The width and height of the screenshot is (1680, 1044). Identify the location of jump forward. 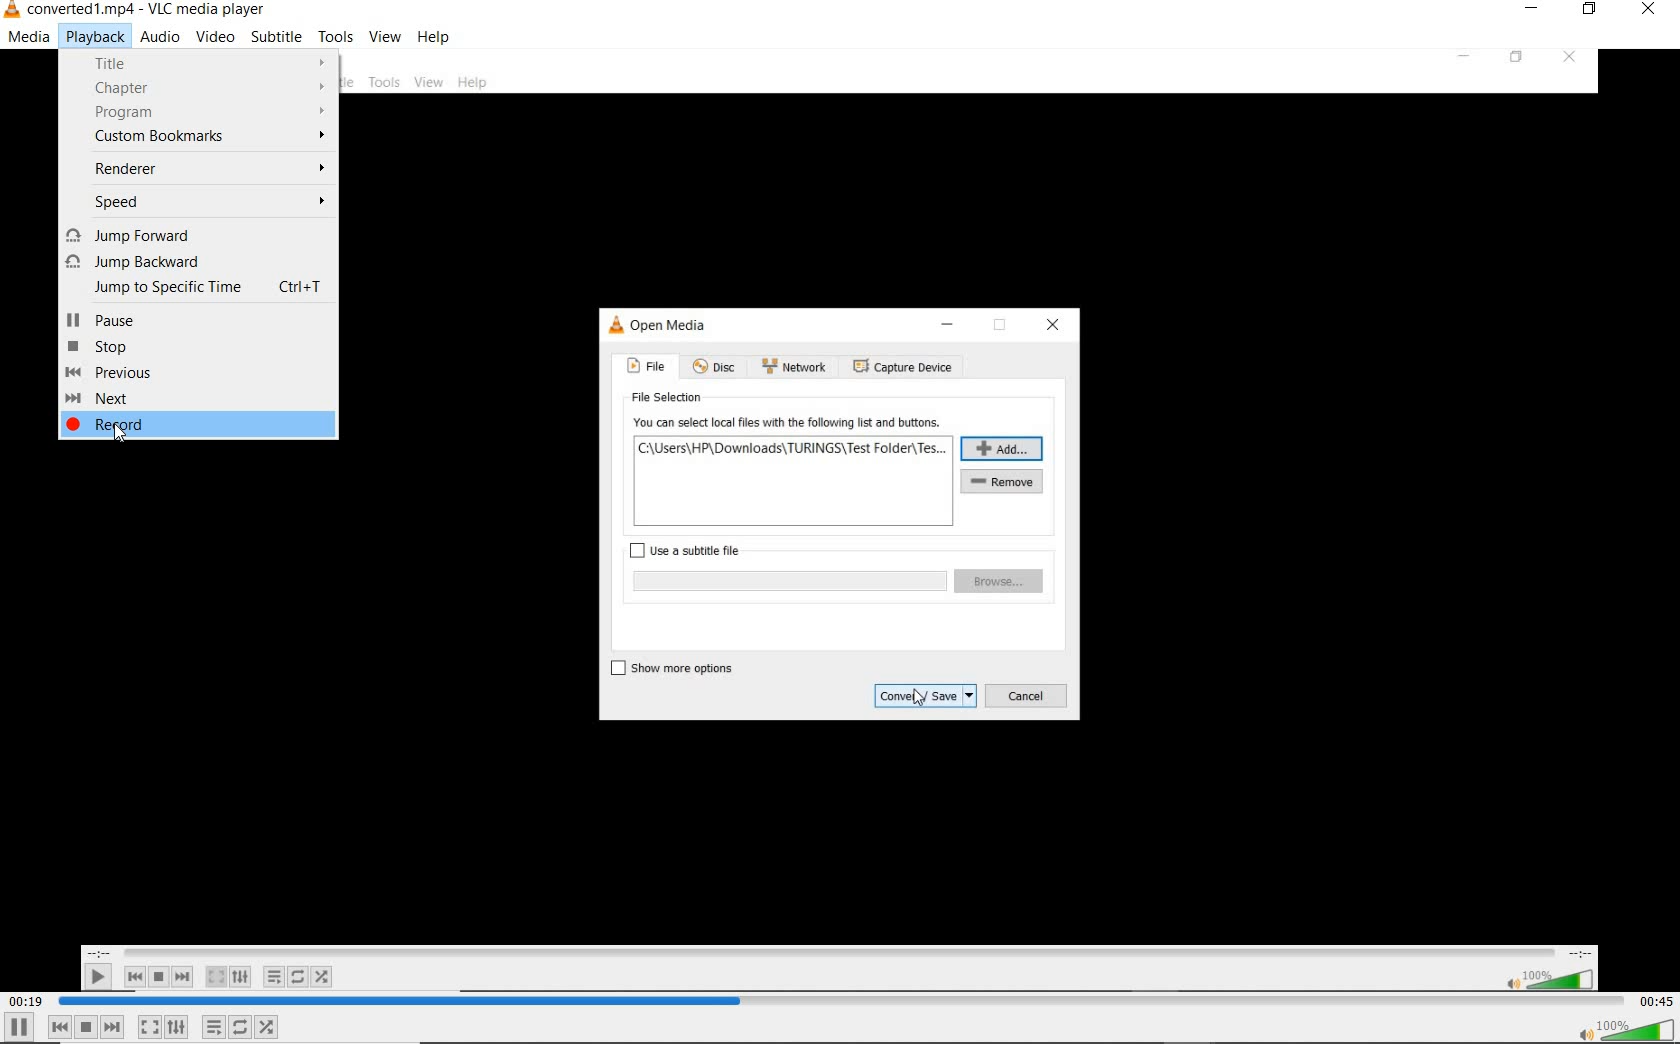
(199, 236).